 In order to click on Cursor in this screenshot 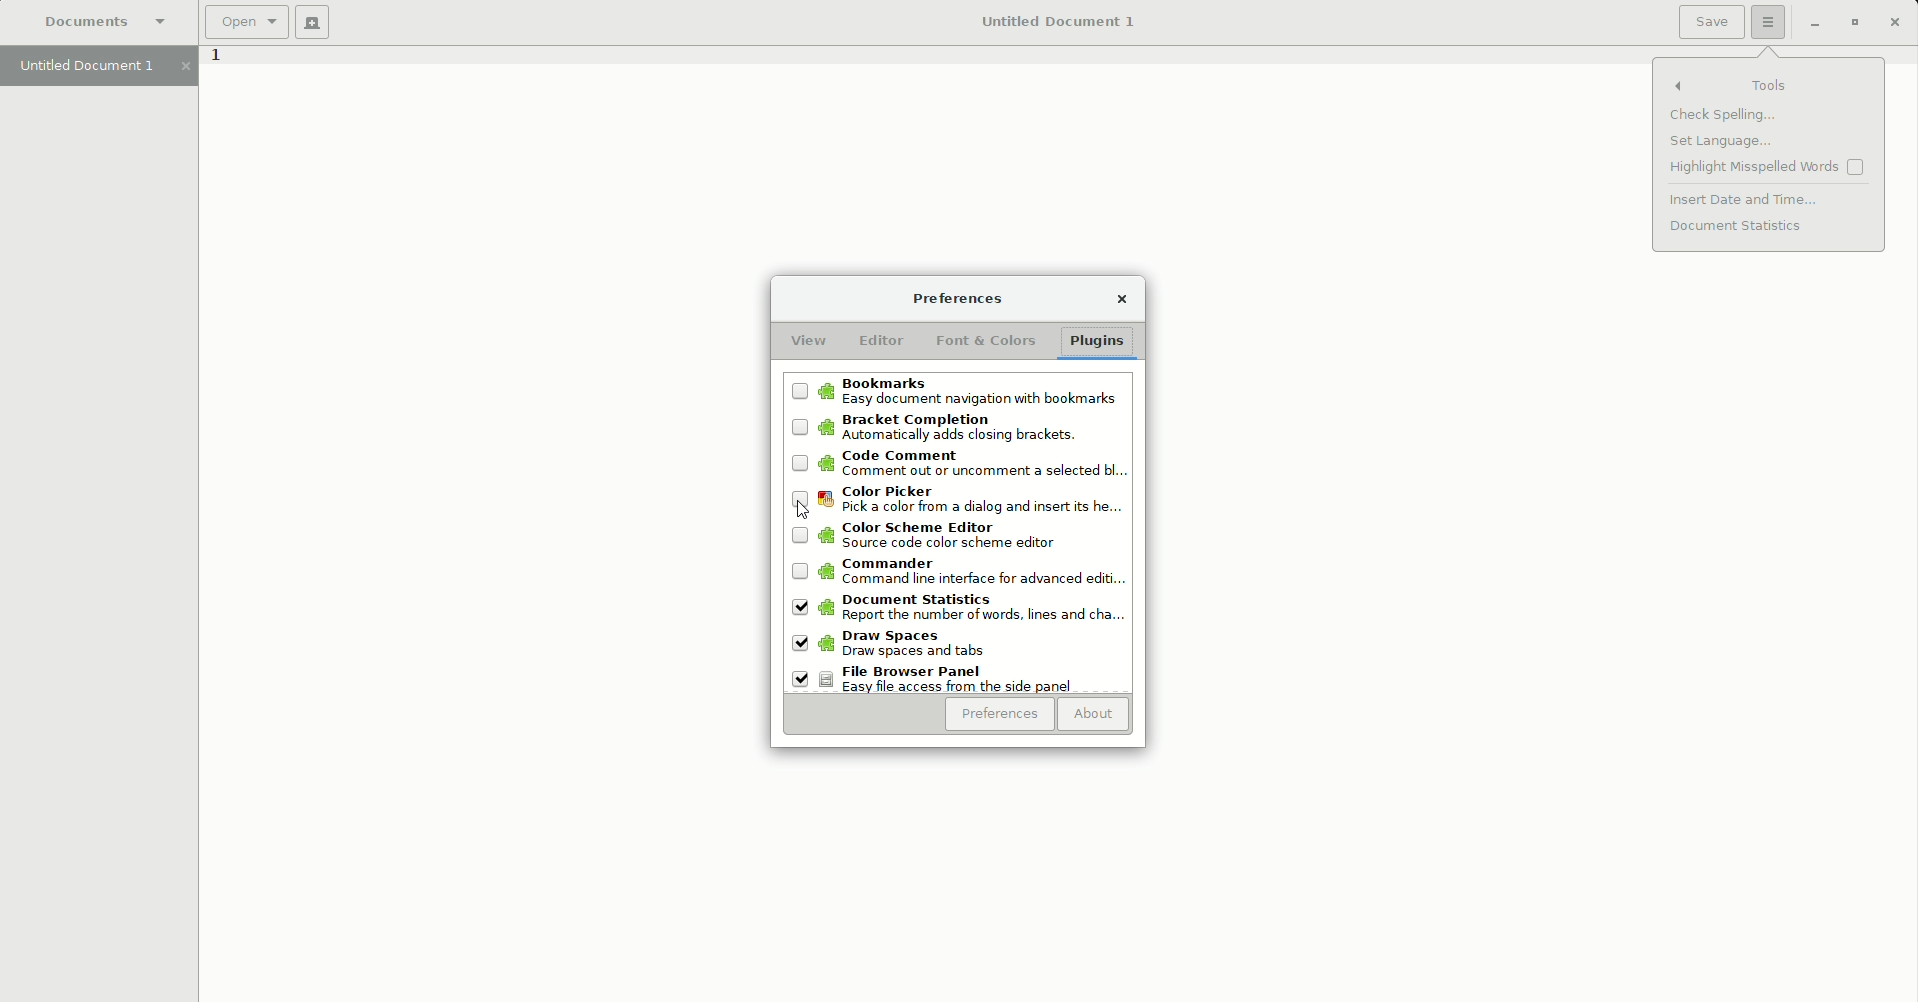, I will do `click(805, 506)`.